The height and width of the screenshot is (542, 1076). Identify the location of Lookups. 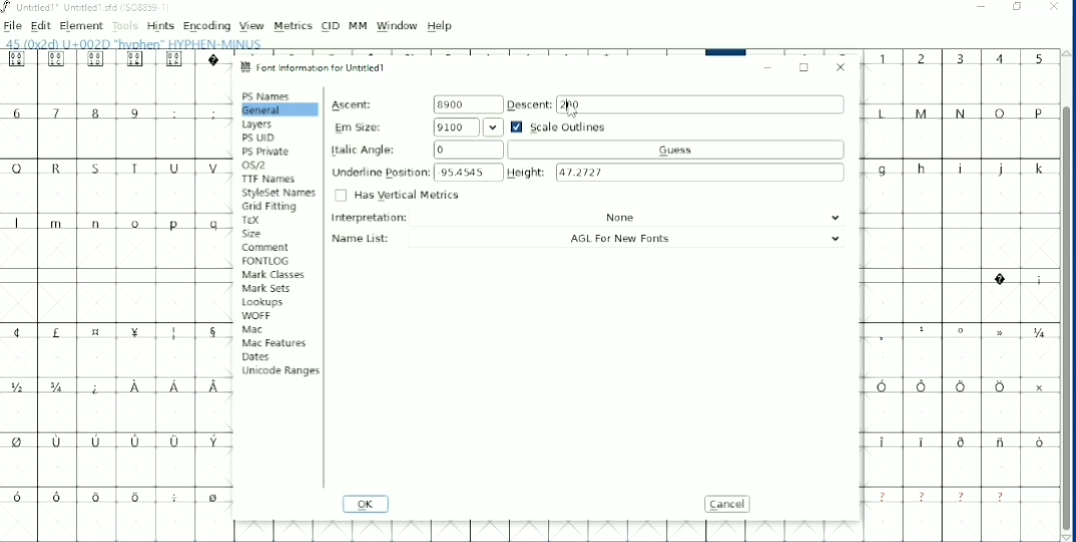
(262, 303).